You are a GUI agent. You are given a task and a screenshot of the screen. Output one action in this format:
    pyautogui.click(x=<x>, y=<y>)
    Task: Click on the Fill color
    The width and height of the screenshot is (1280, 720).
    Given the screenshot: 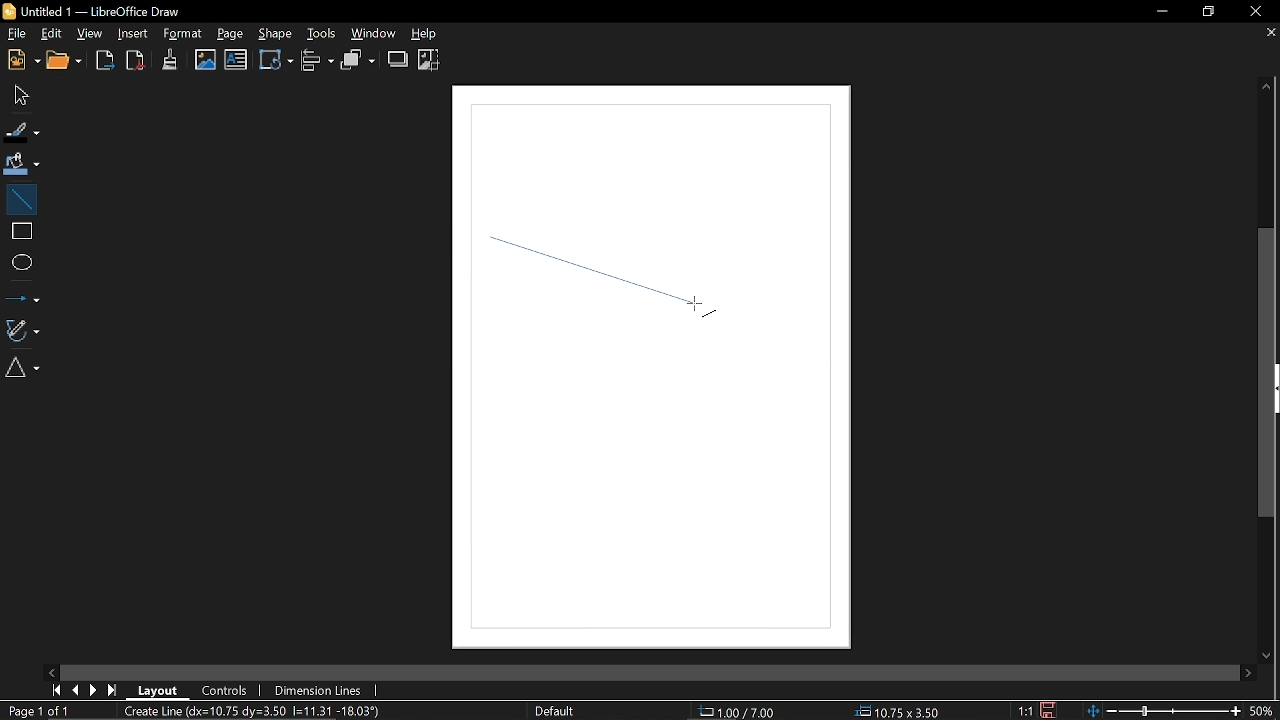 What is the action you would take?
    pyautogui.click(x=22, y=163)
    